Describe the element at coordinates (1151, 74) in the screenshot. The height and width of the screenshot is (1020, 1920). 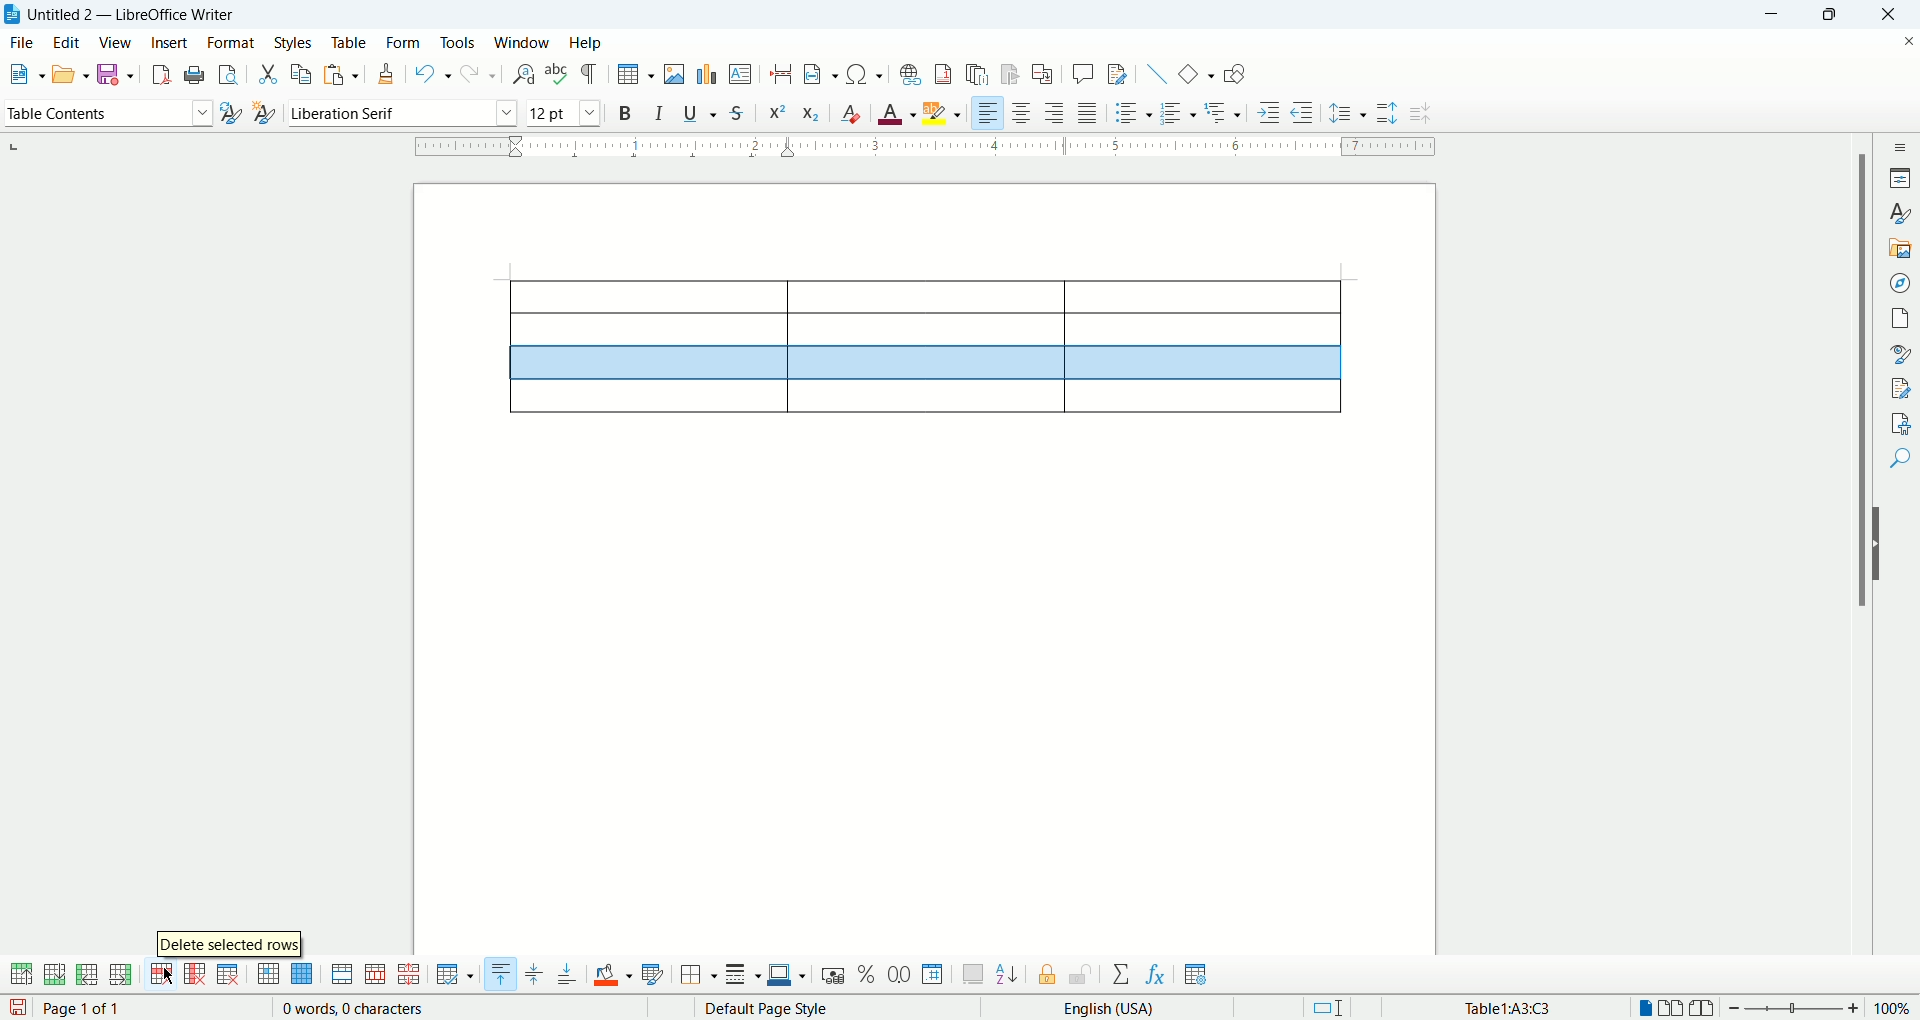
I see `insert line` at that location.